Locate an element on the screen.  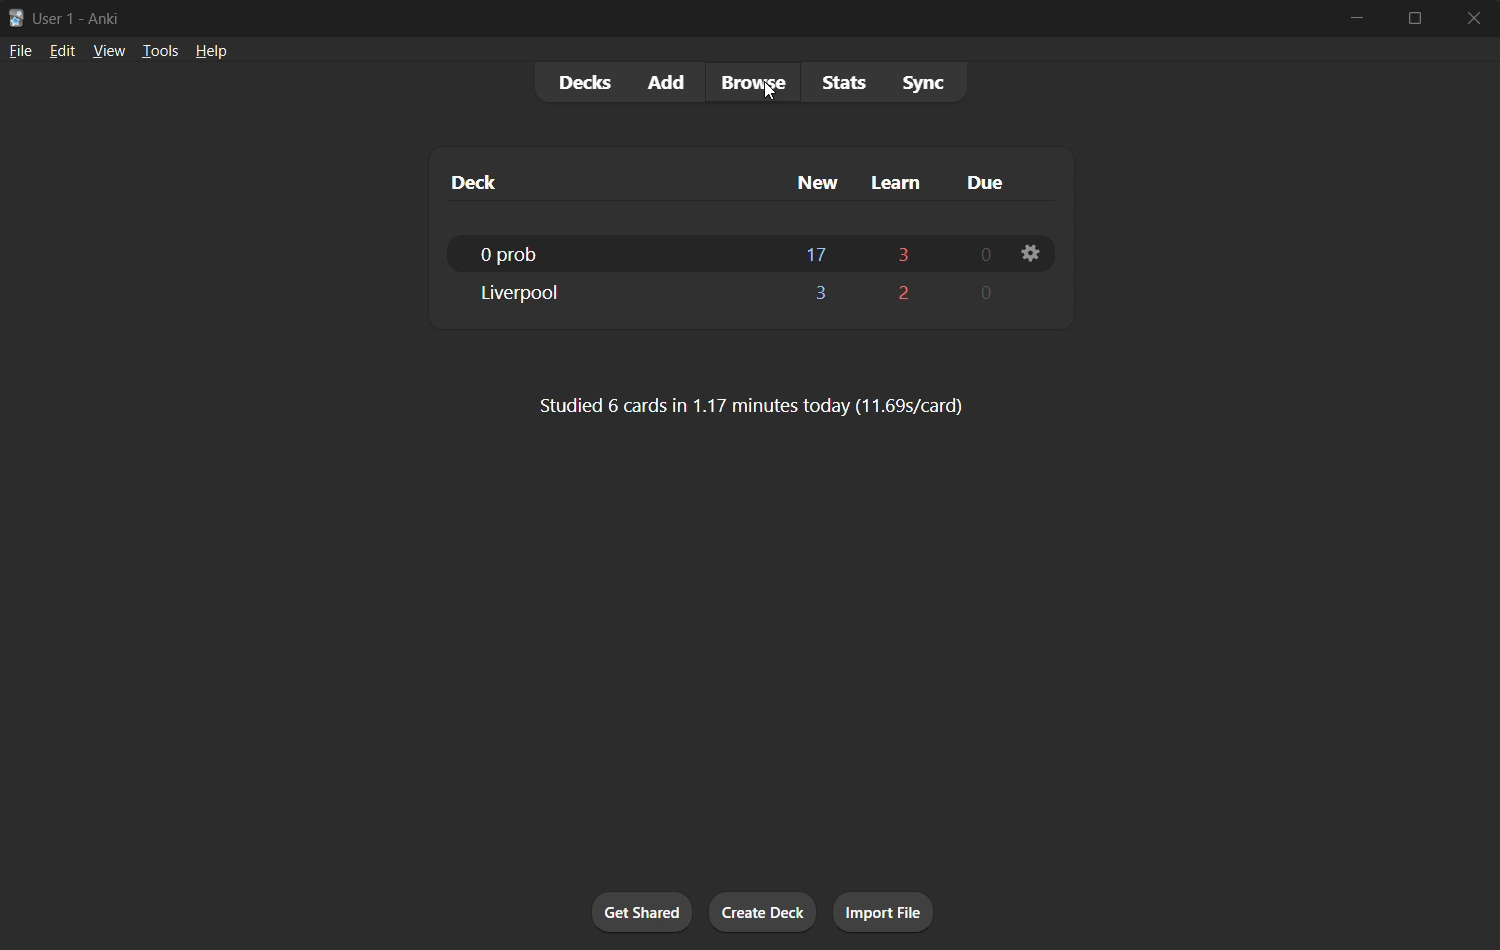
due cards column is located at coordinates (986, 180).